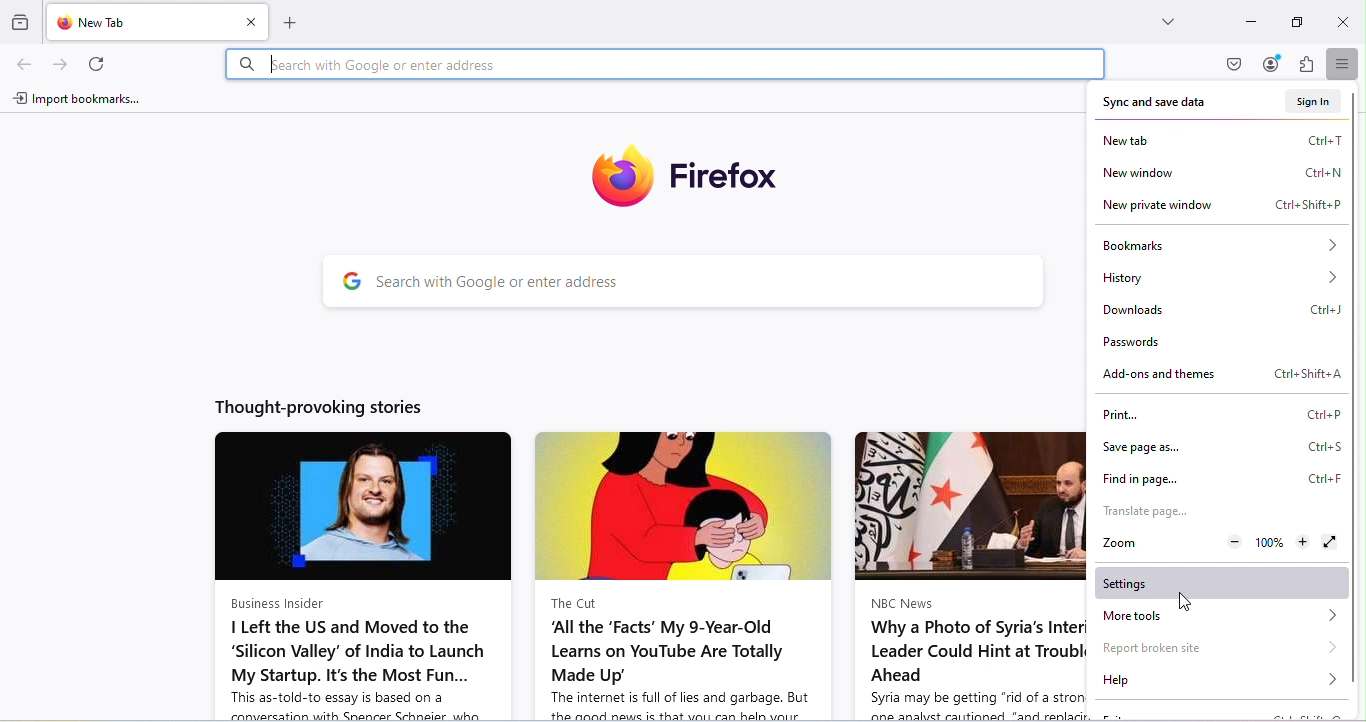  I want to click on Find in page, so click(1224, 480).